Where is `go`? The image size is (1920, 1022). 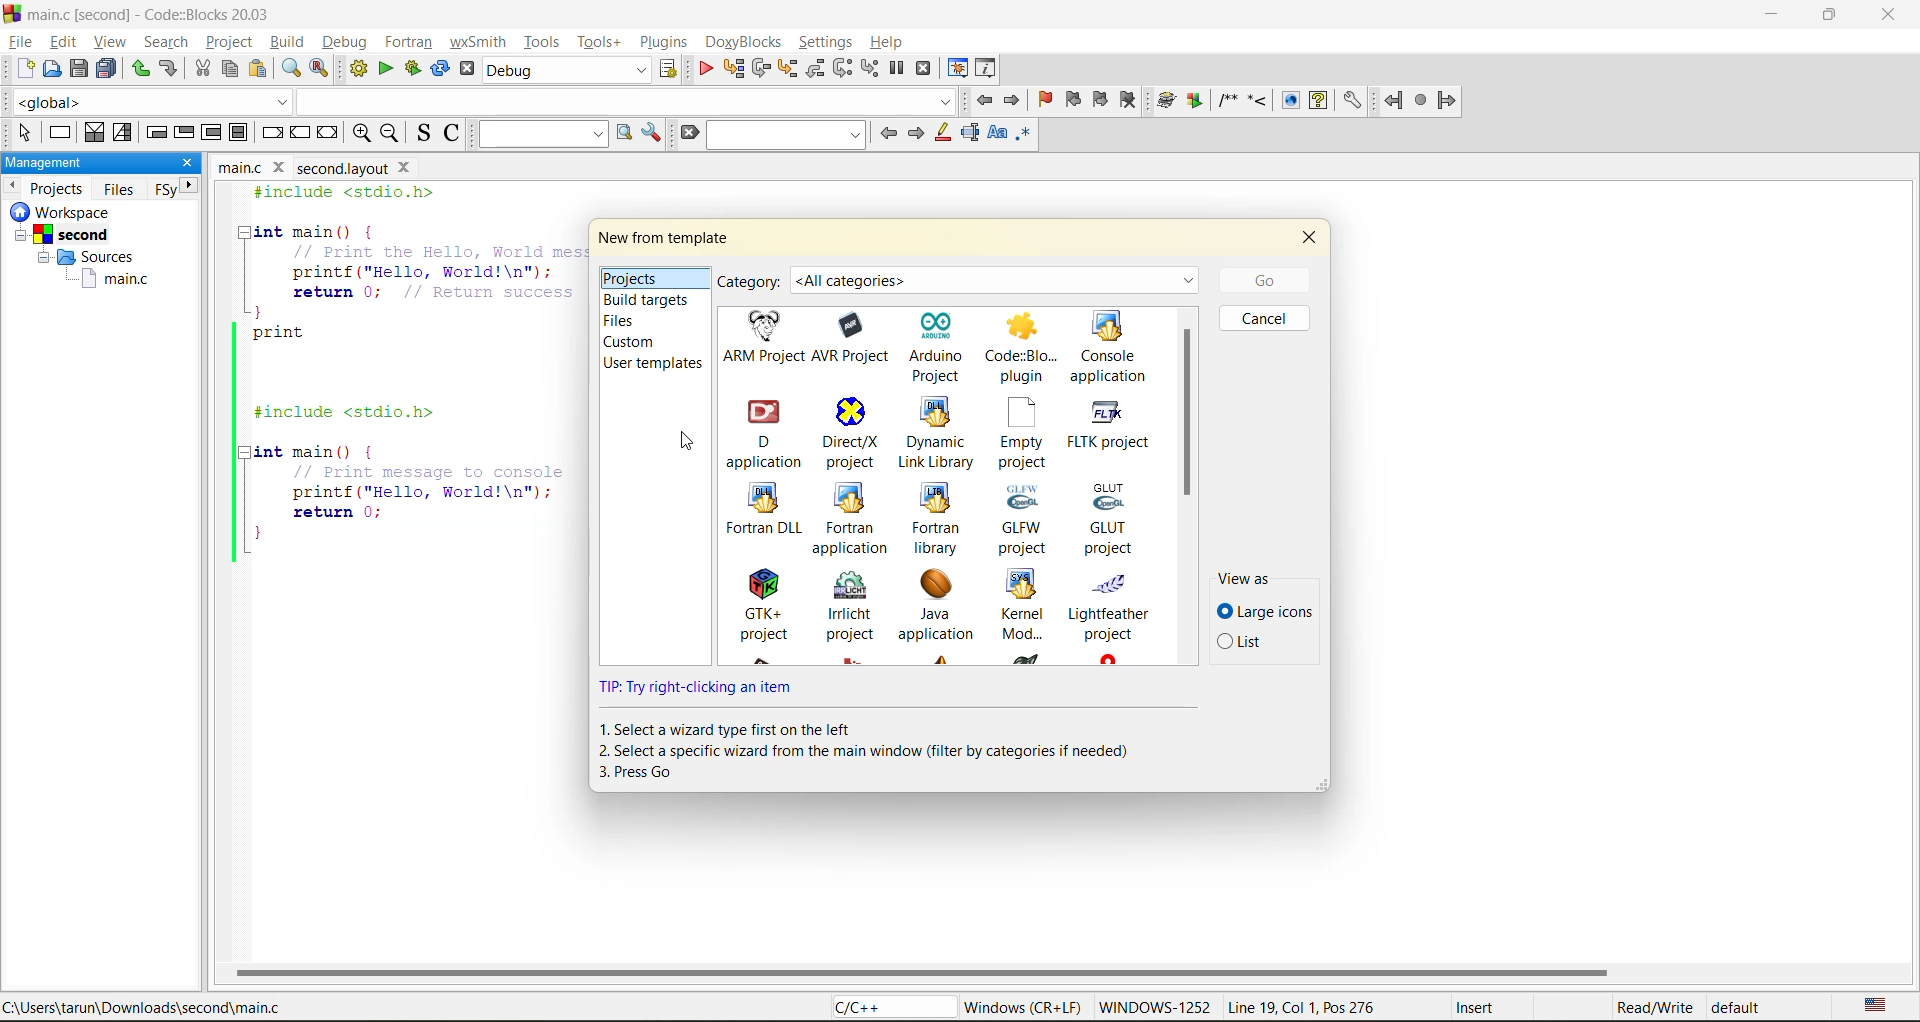 go is located at coordinates (1260, 279).